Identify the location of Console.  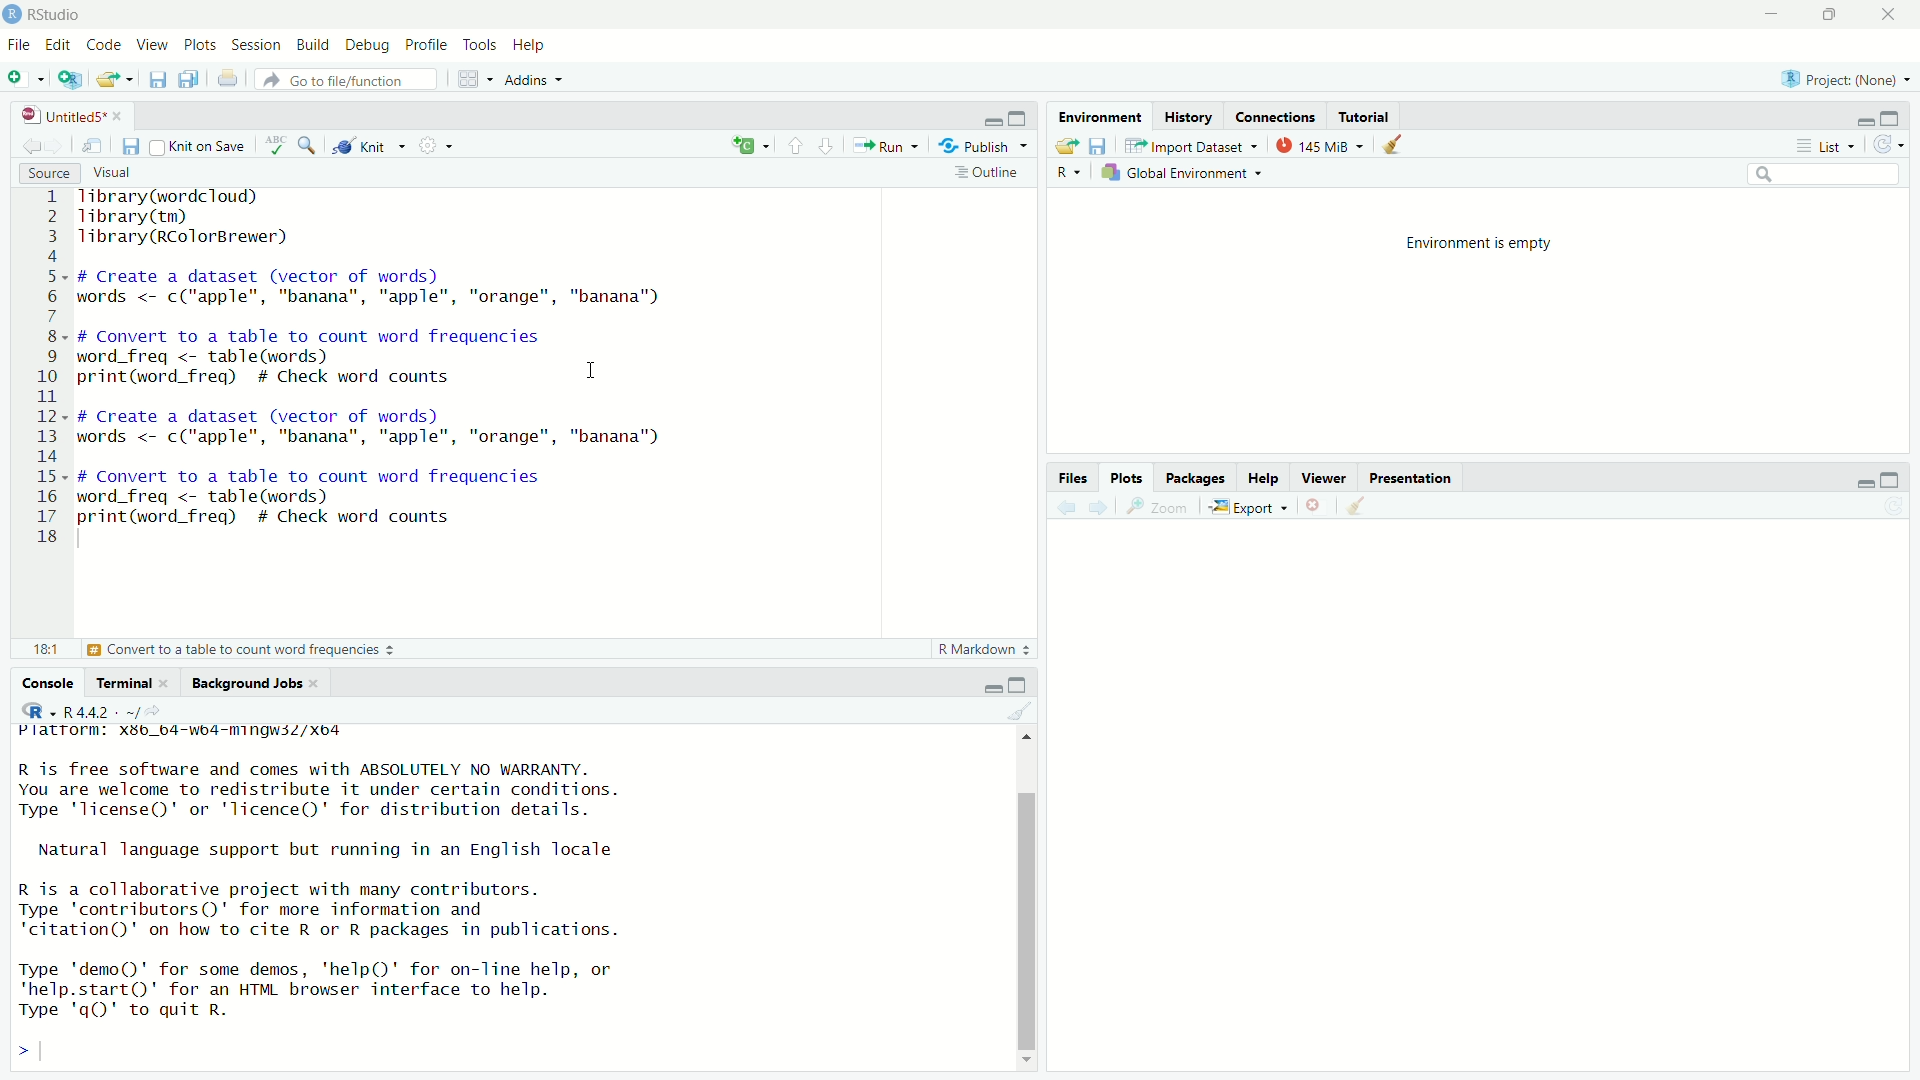
(42, 682).